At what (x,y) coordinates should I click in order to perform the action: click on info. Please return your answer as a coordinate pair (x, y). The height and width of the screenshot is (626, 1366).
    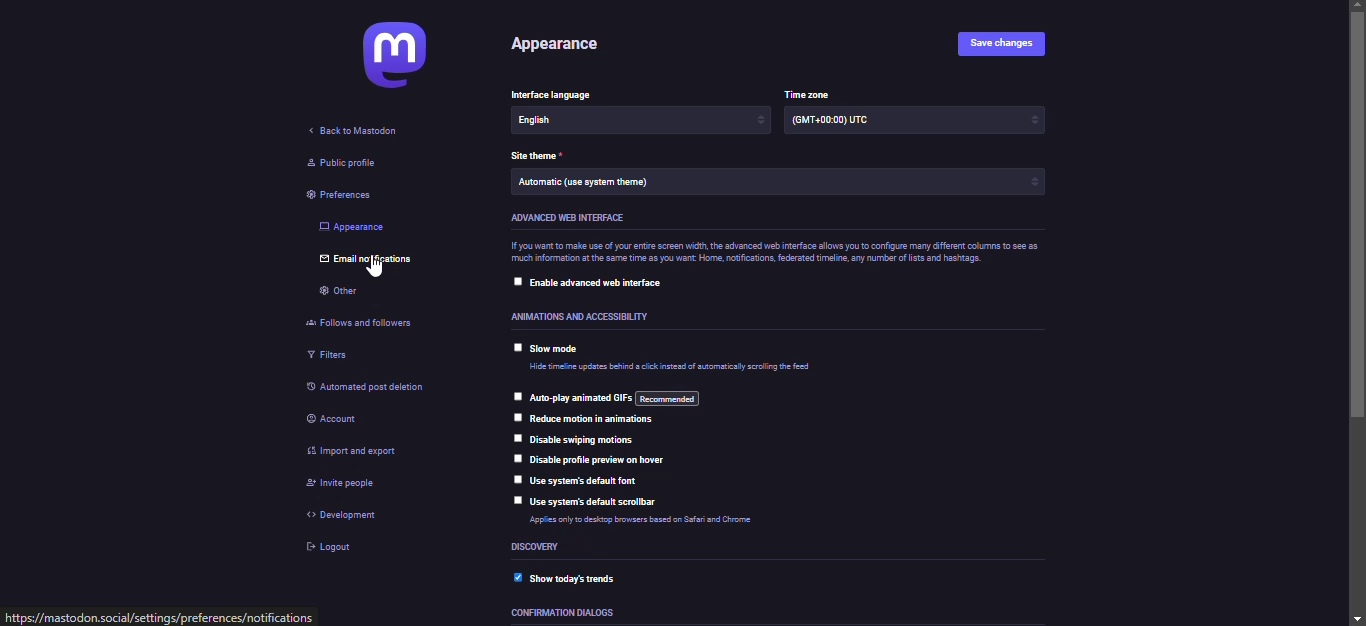
    Looking at the image, I should click on (671, 370).